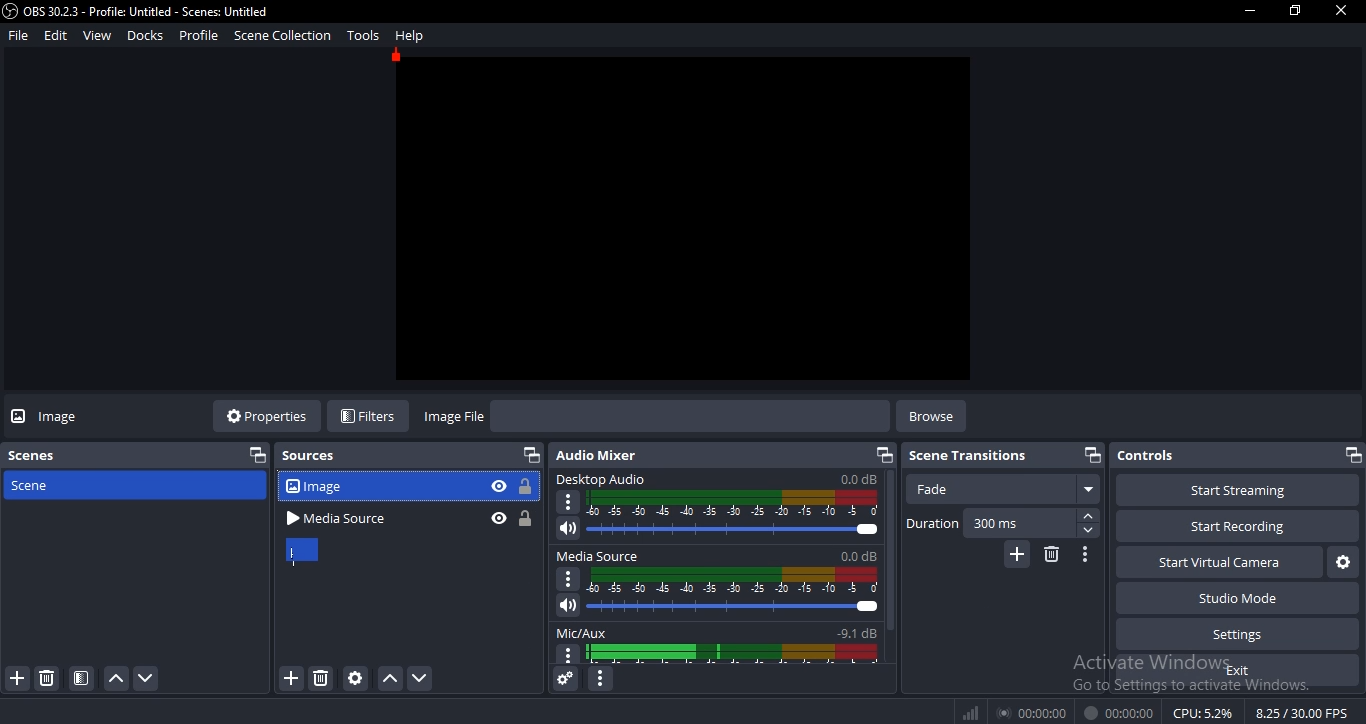 Image resolution: width=1366 pixels, height=724 pixels. Describe the element at coordinates (148, 679) in the screenshot. I see `move down` at that location.